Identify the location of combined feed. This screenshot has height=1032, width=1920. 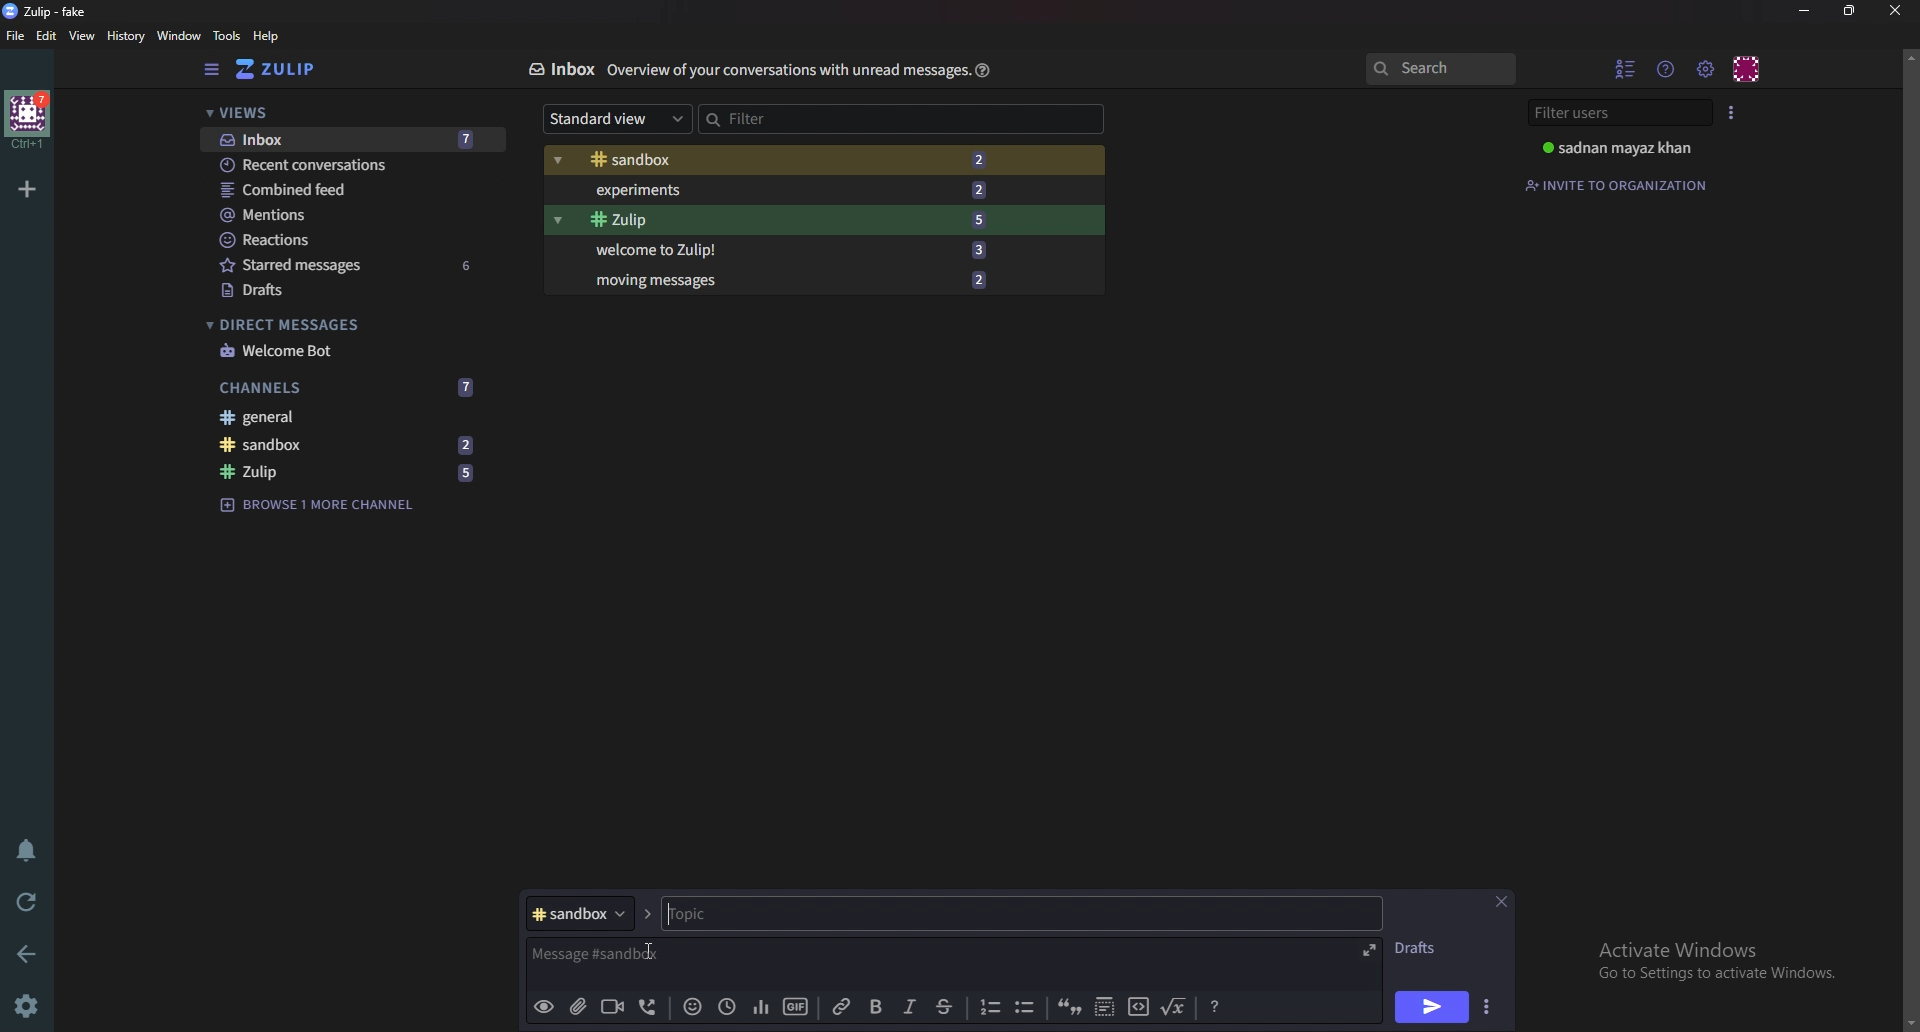
(352, 190).